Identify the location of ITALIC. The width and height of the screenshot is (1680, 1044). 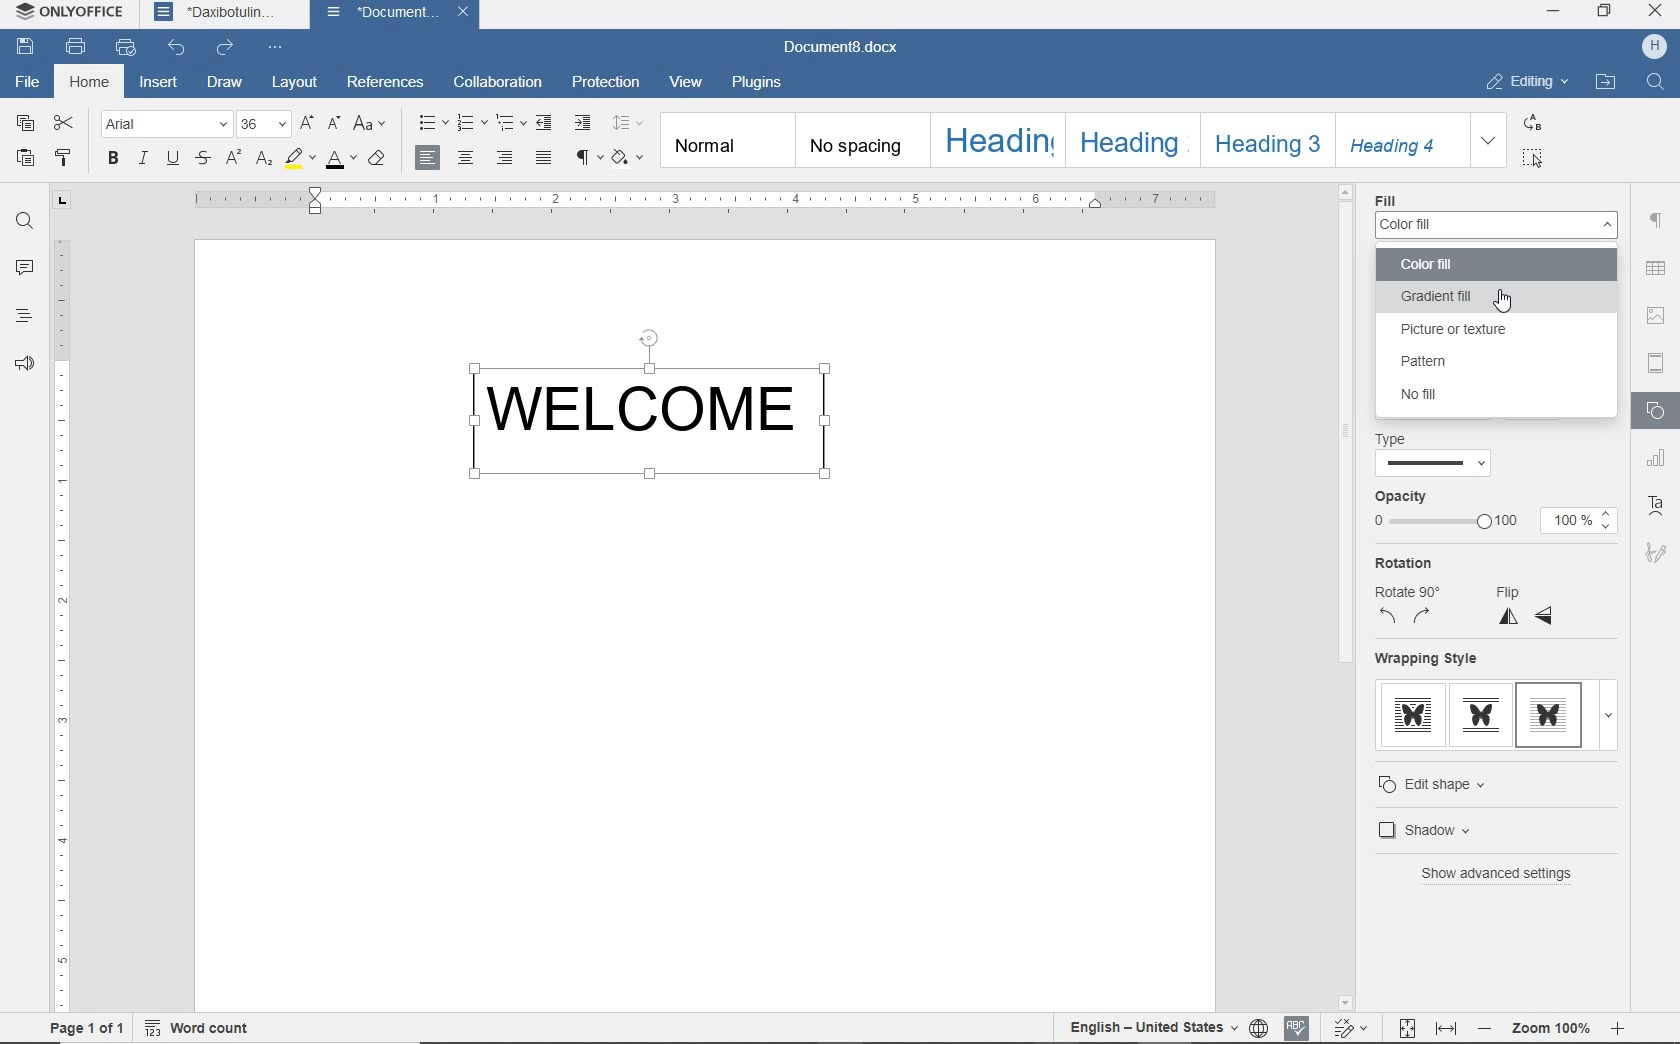
(142, 157).